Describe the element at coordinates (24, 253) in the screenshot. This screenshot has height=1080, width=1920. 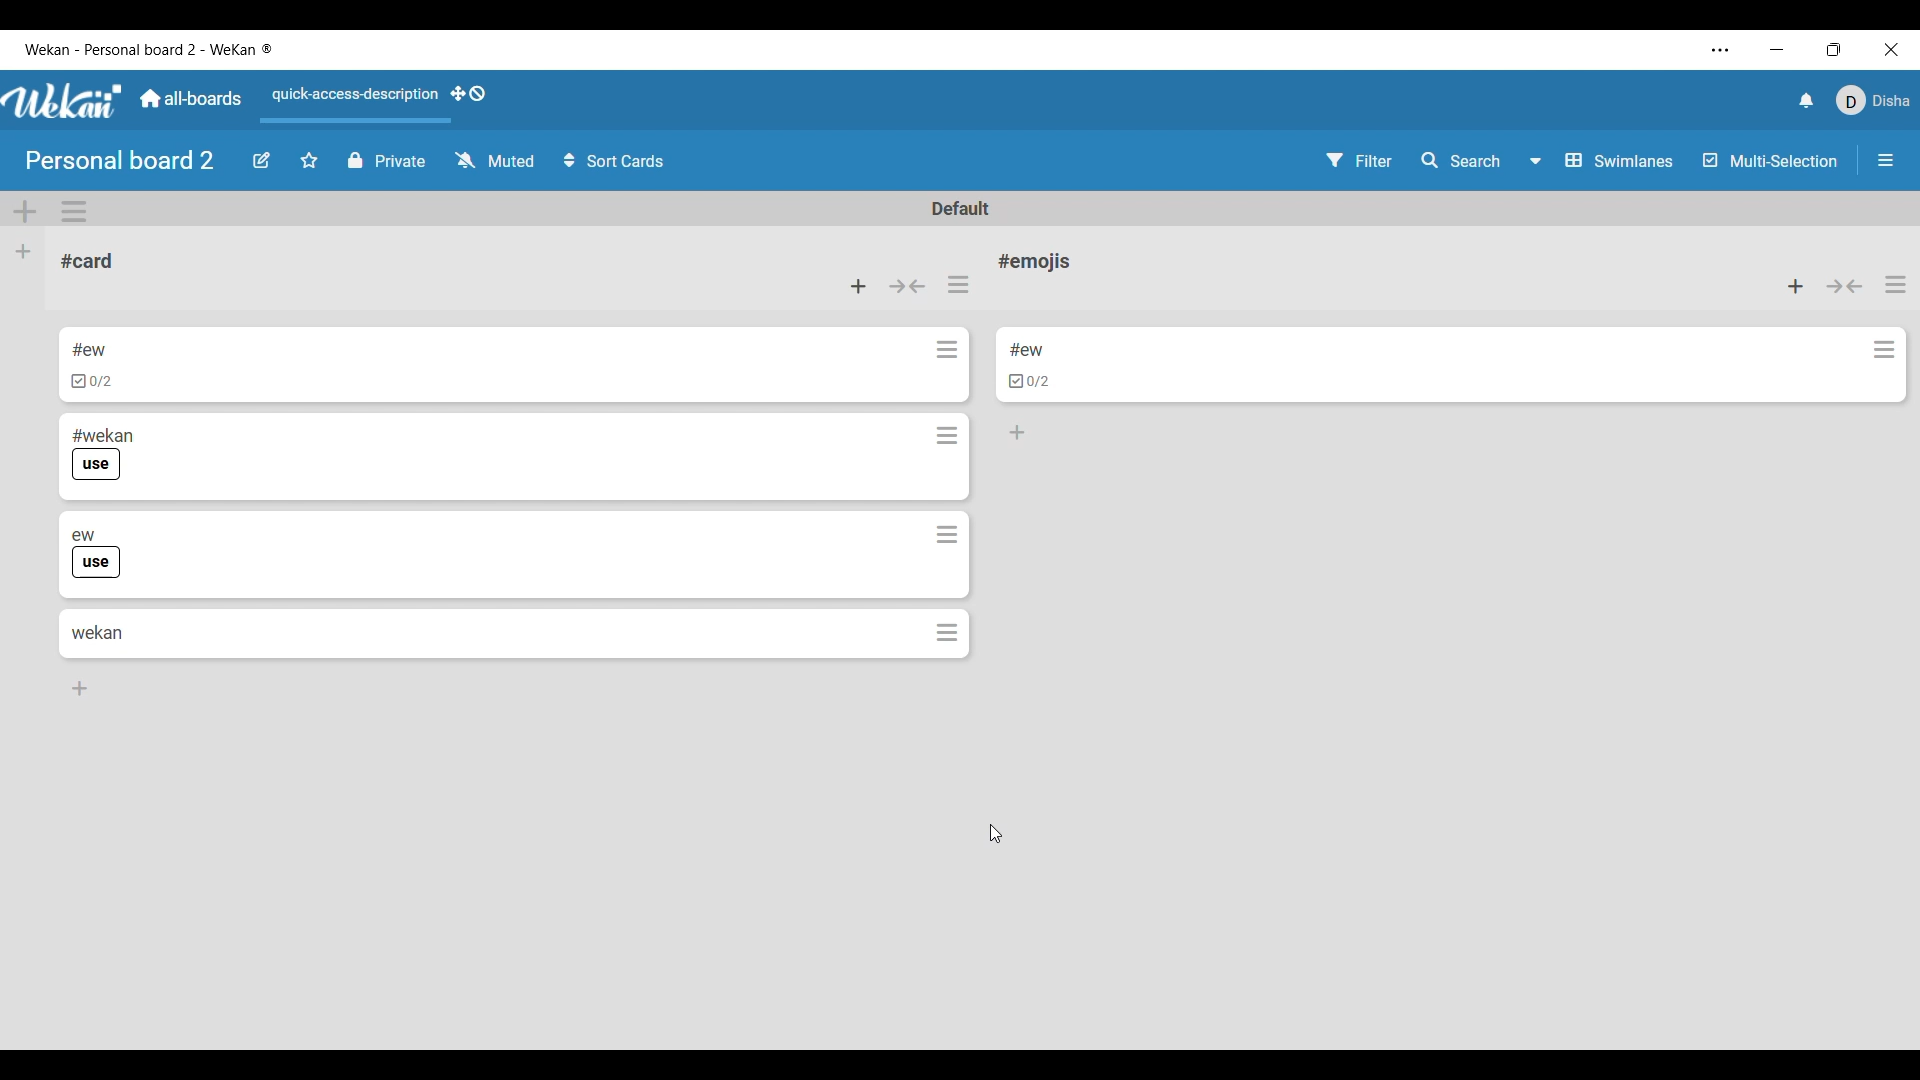
I see `Add list ` at that location.